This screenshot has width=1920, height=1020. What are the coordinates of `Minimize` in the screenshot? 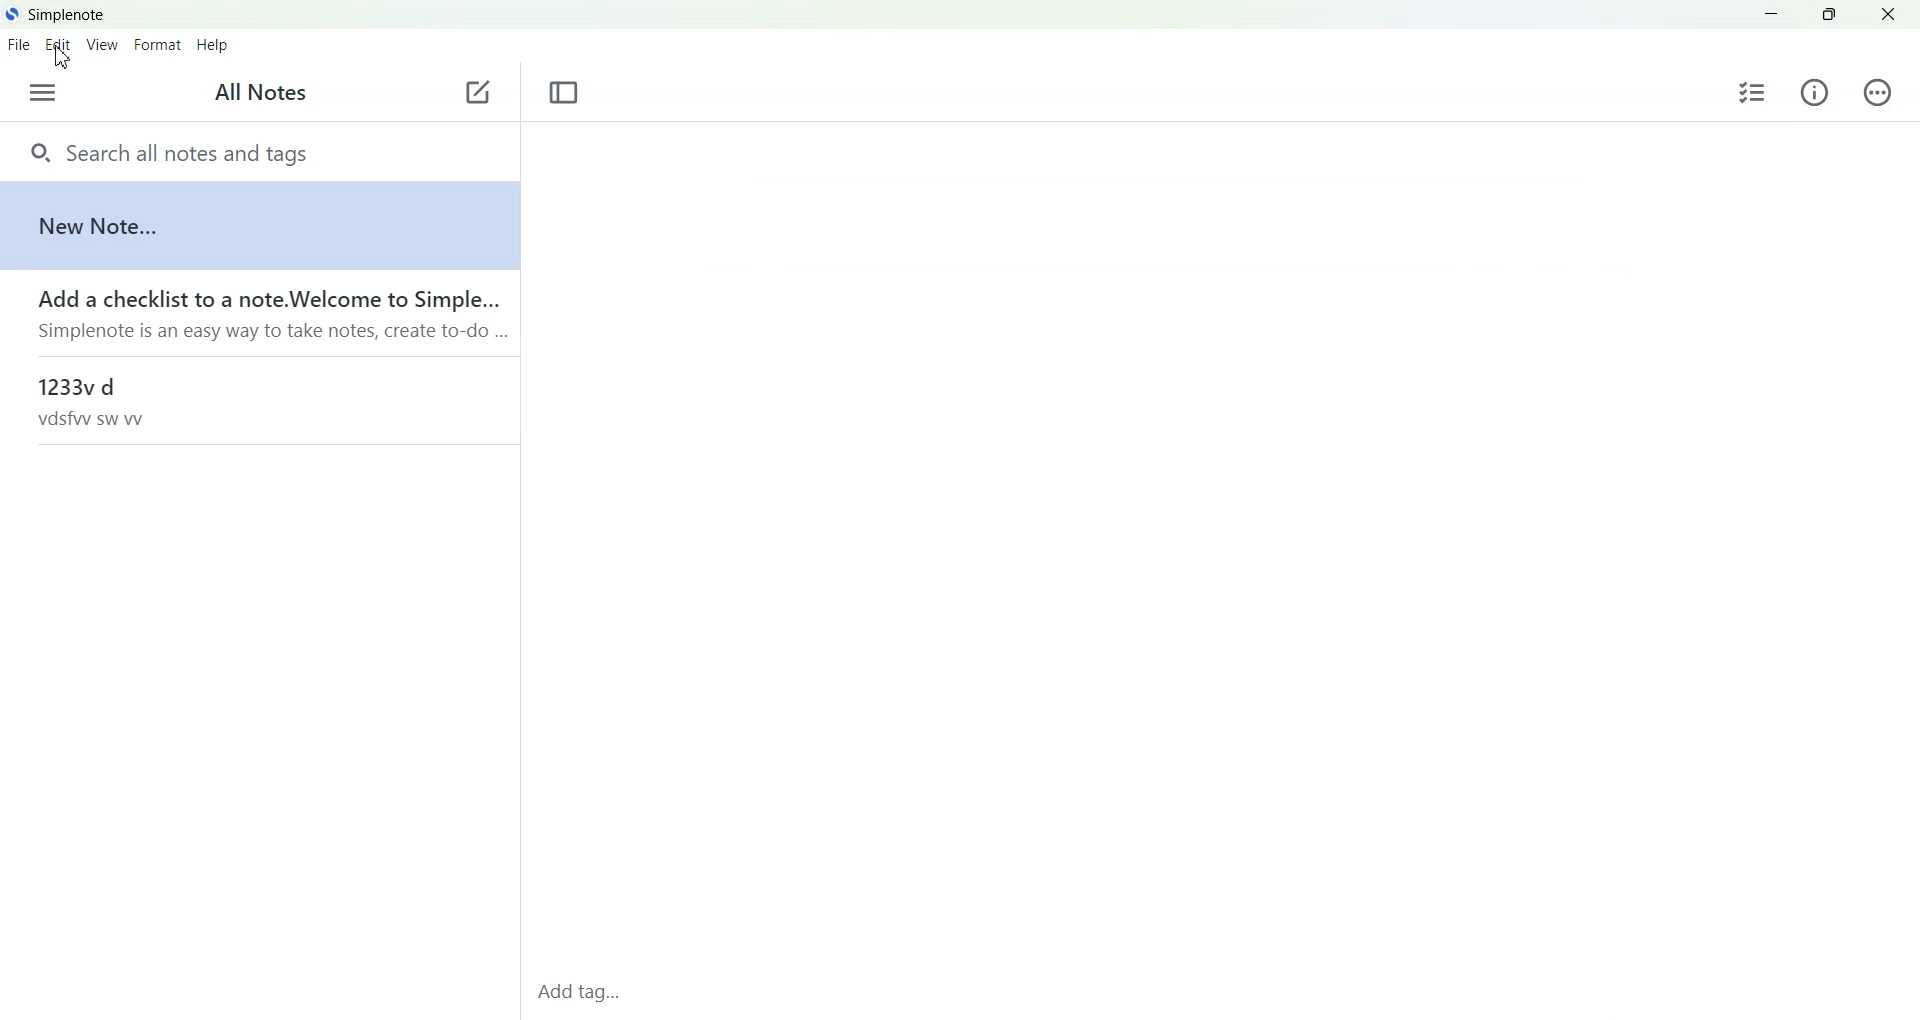 It's located at (1772, 15).